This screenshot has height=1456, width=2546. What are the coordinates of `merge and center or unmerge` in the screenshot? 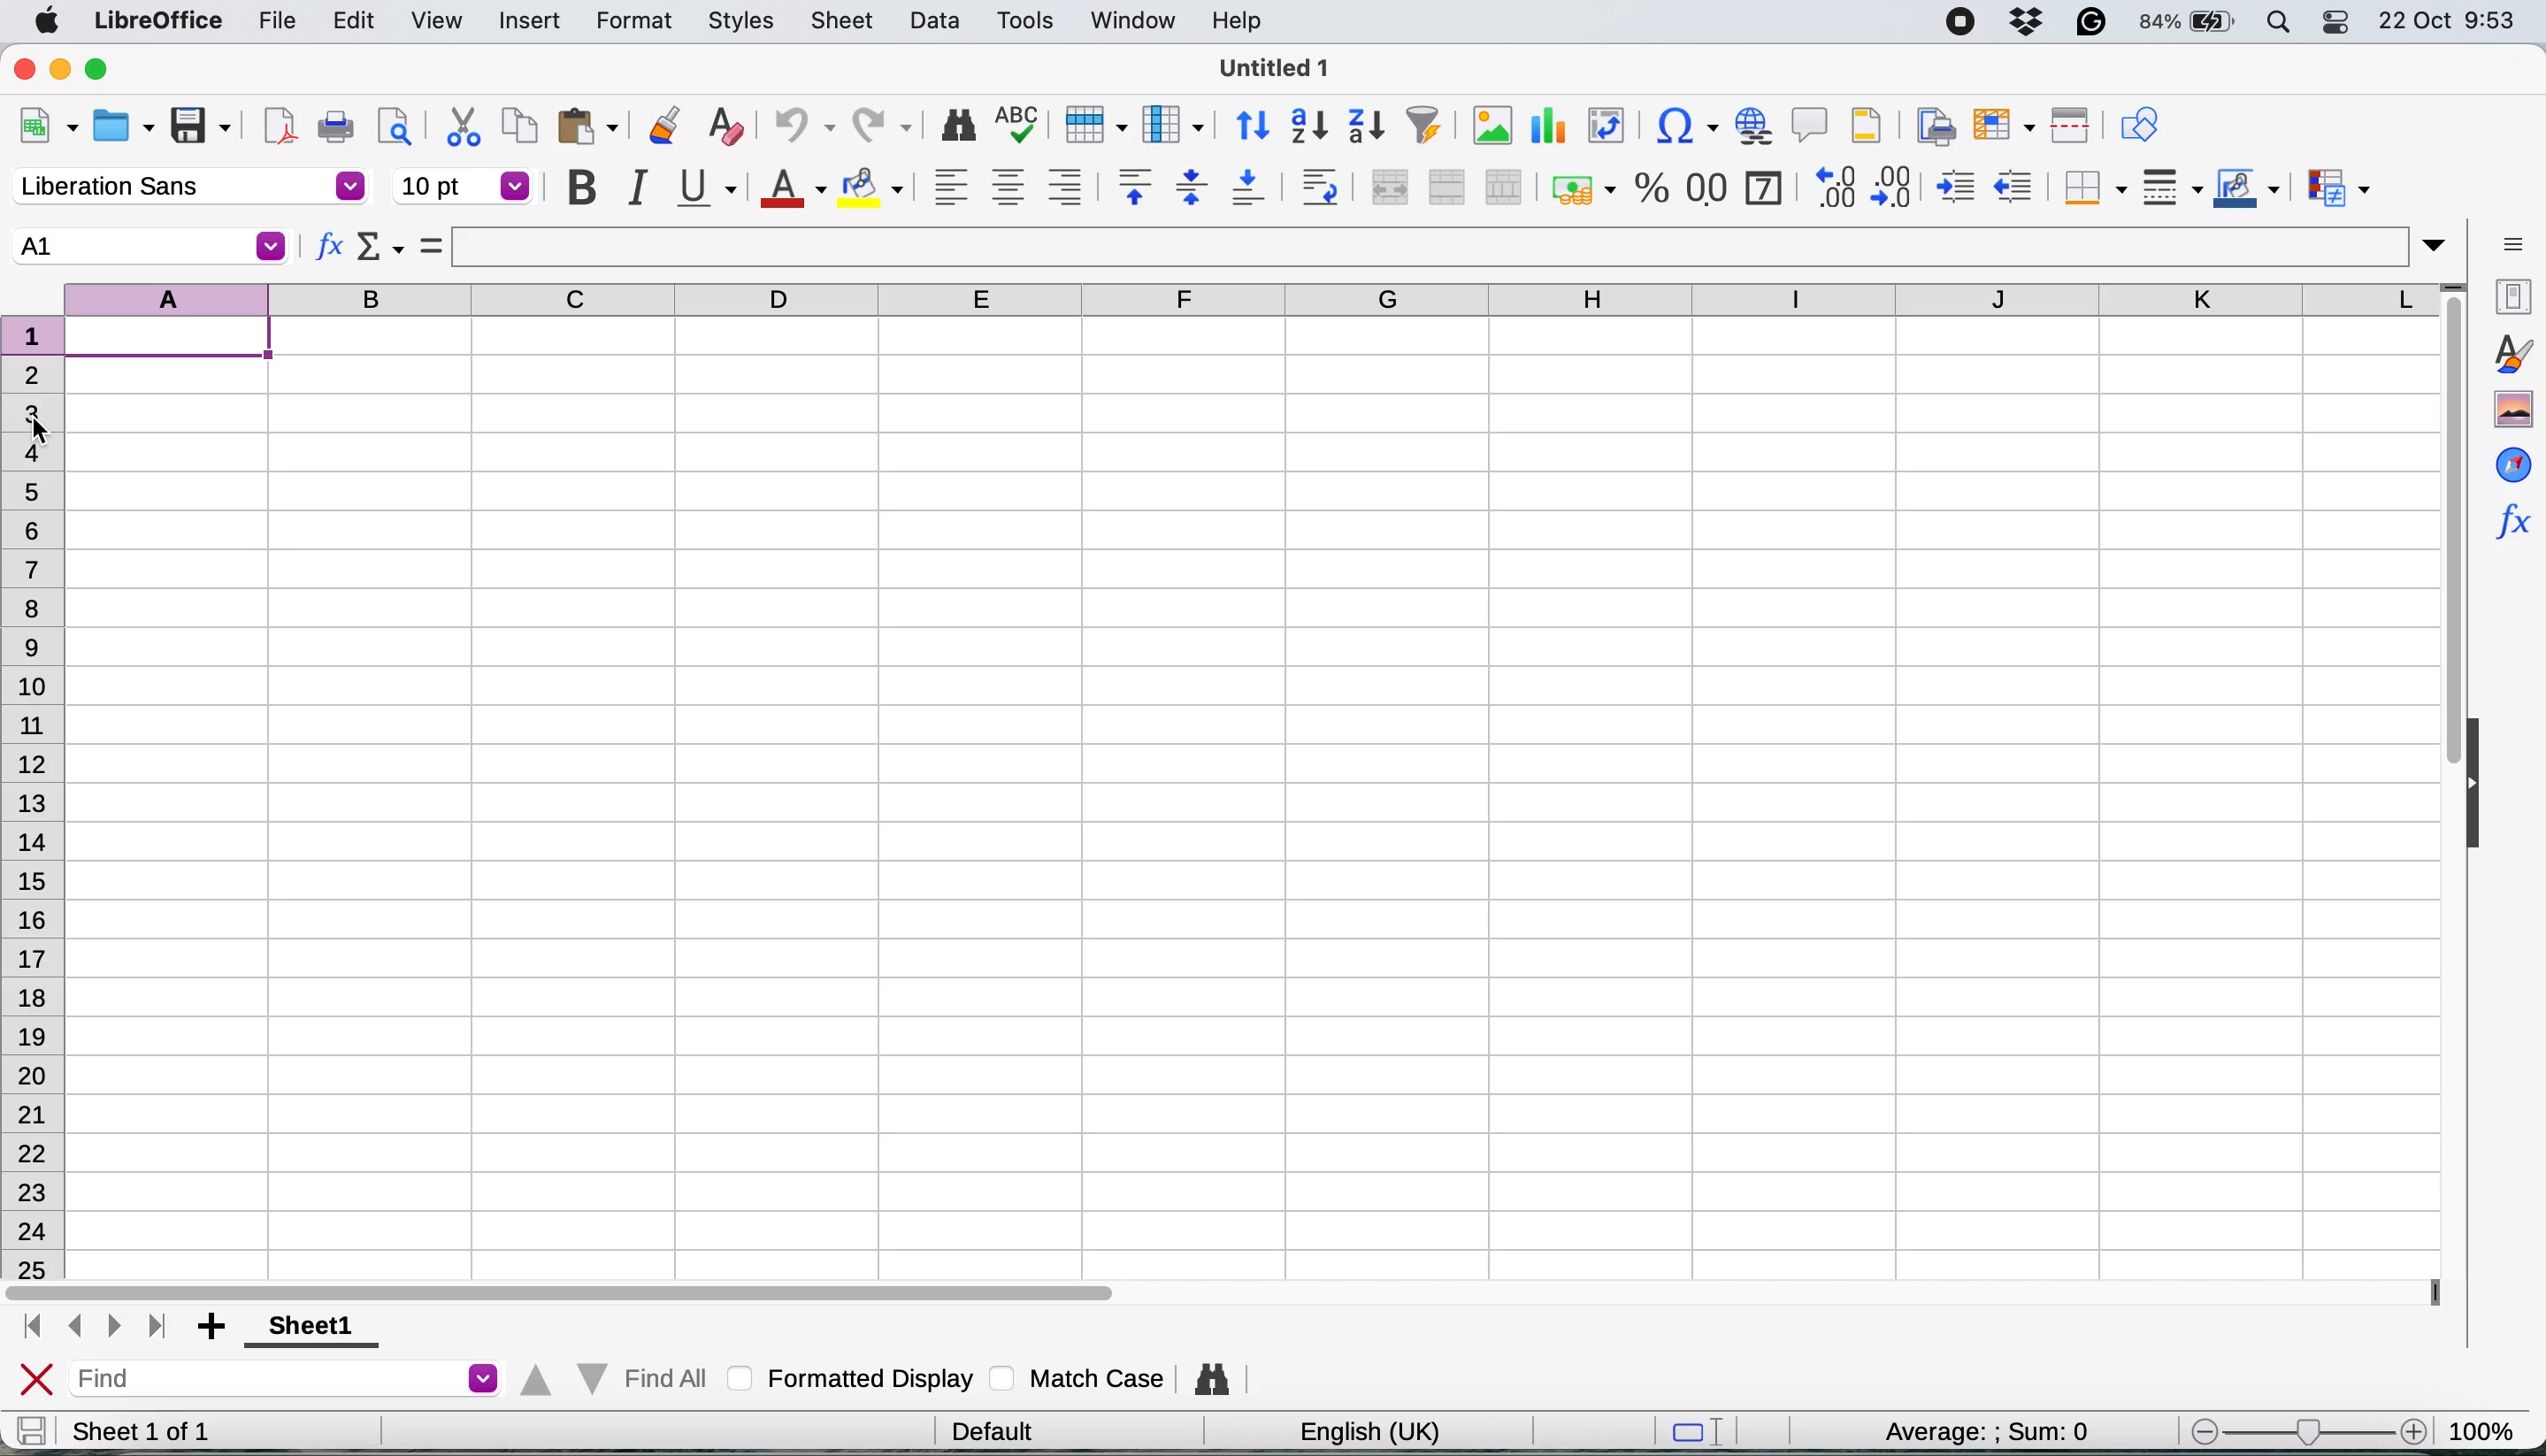 It's located at (1387, 184).